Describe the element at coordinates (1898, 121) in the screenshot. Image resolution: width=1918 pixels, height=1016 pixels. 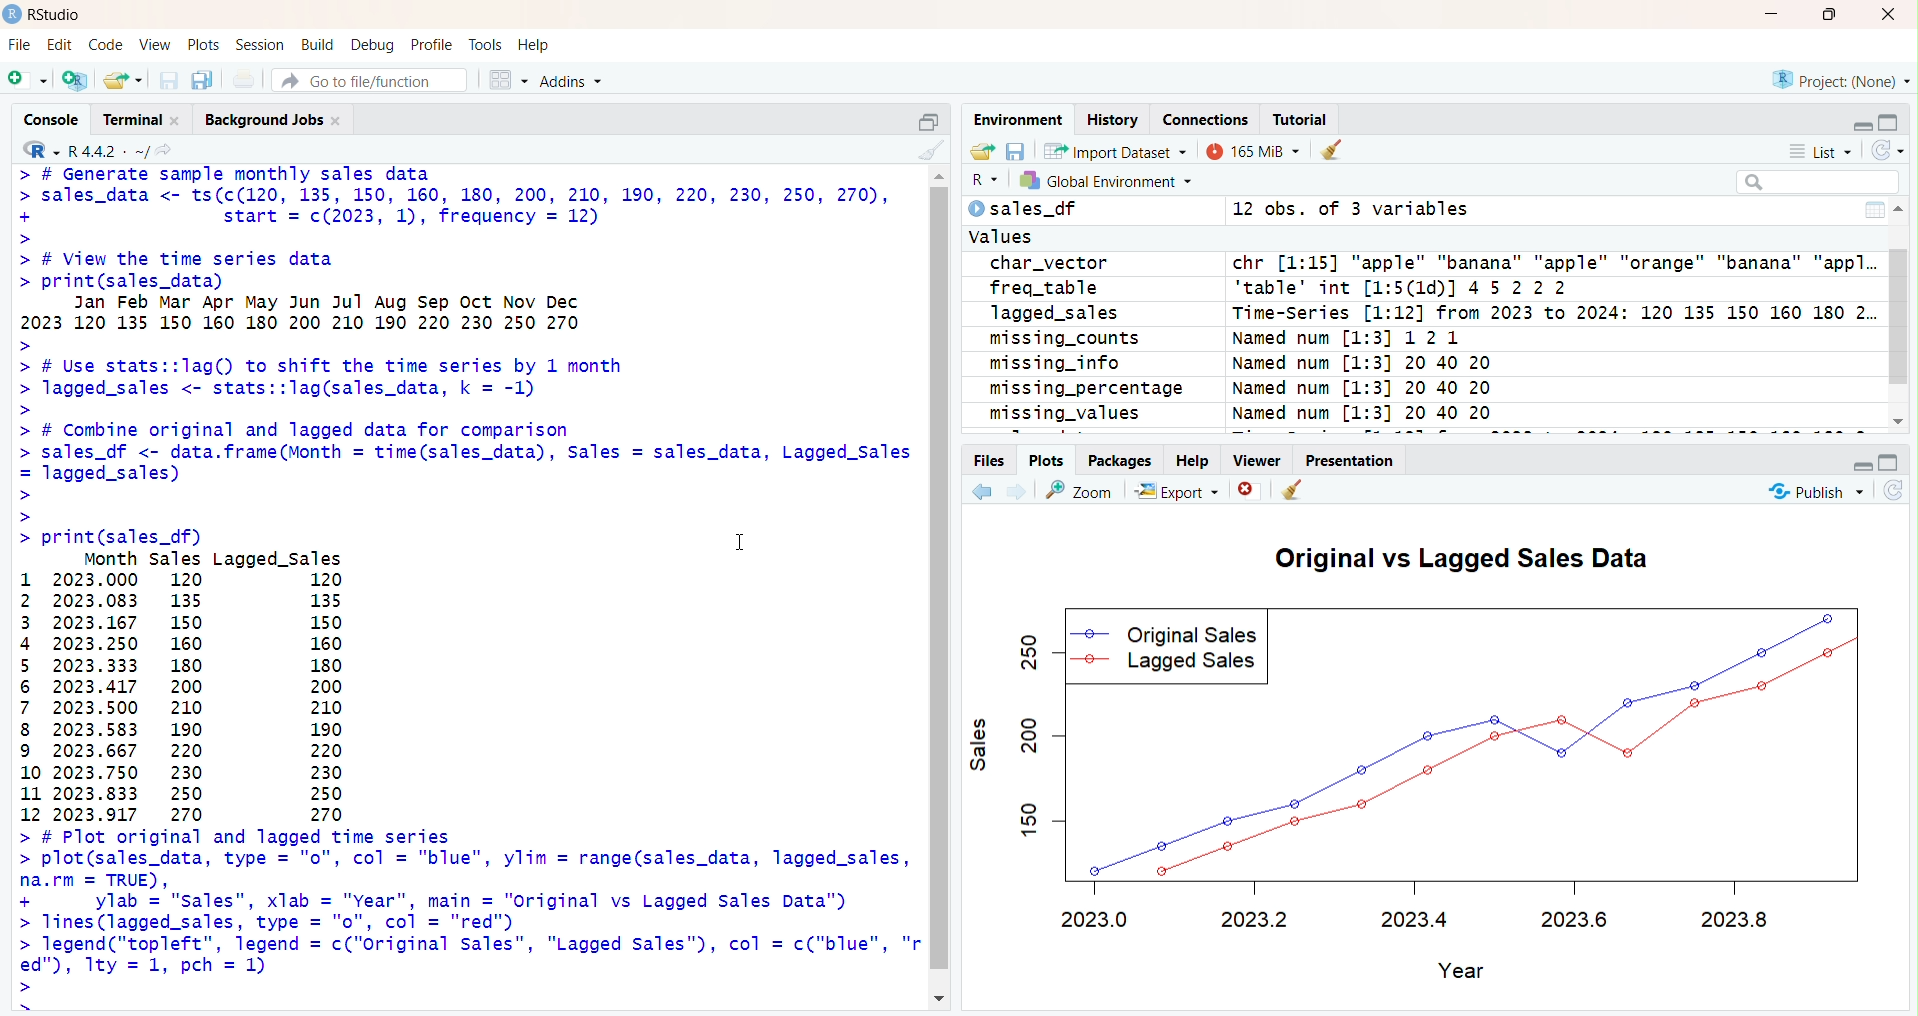
I see `collapse` at that location.